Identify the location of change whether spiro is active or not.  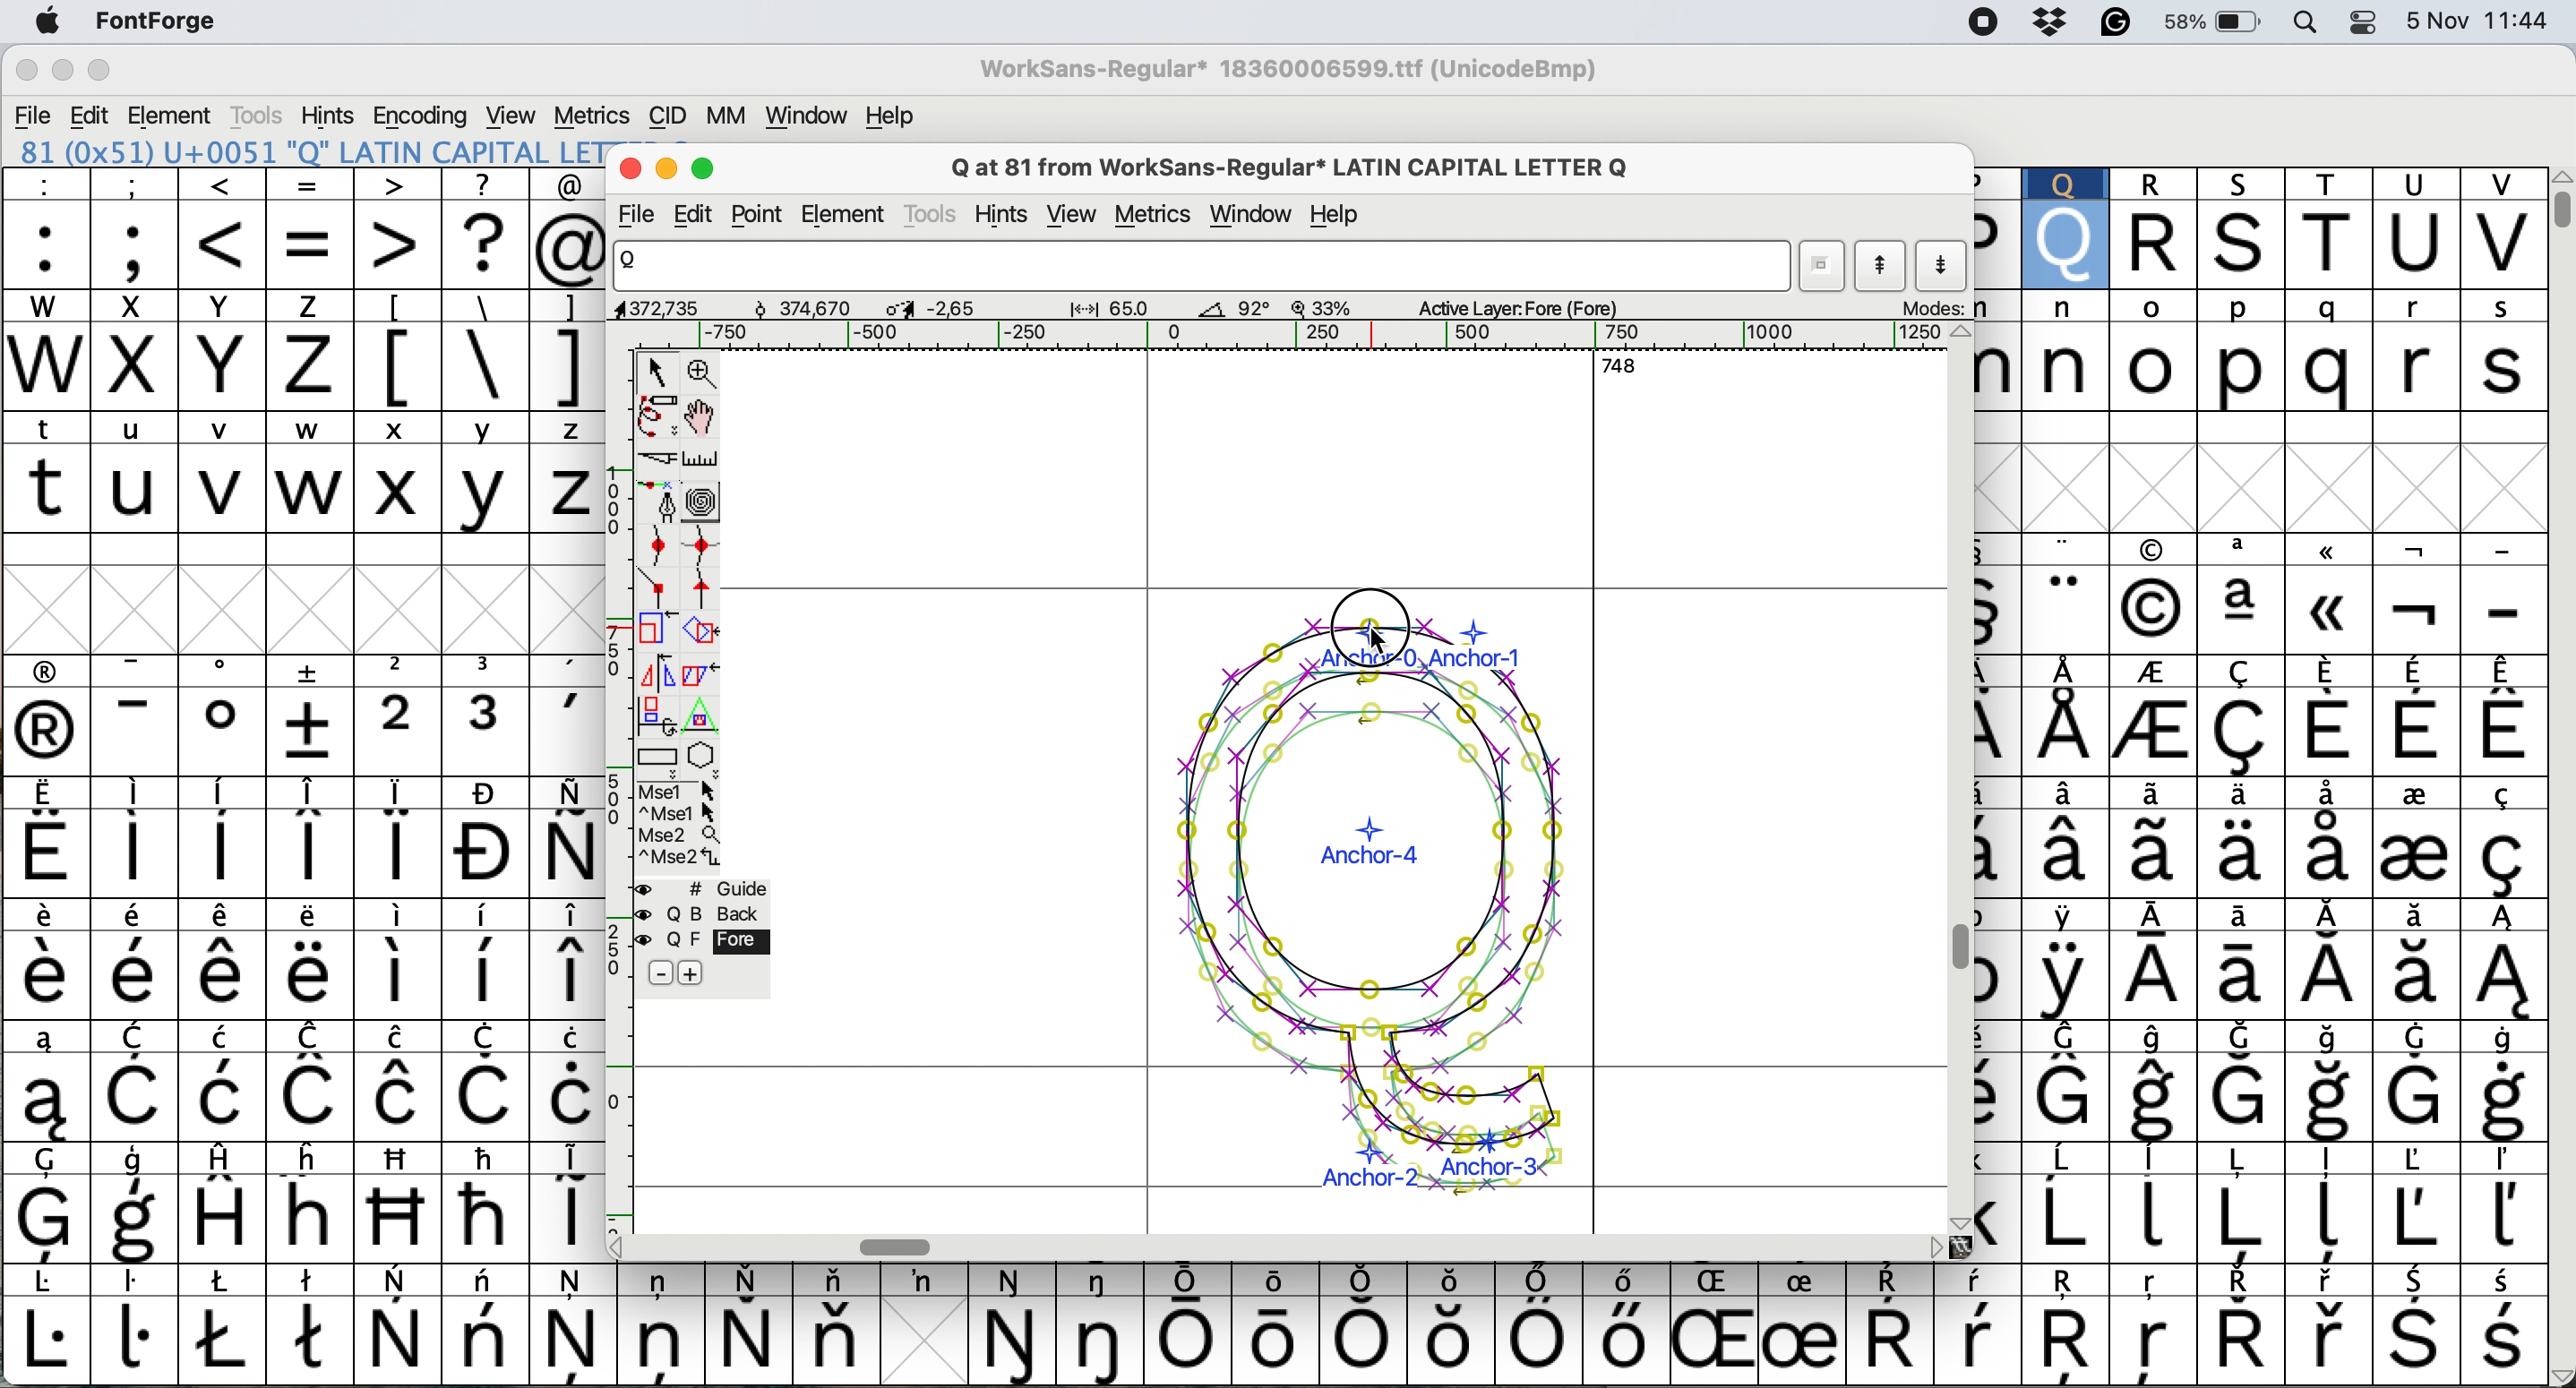
(706, 505).